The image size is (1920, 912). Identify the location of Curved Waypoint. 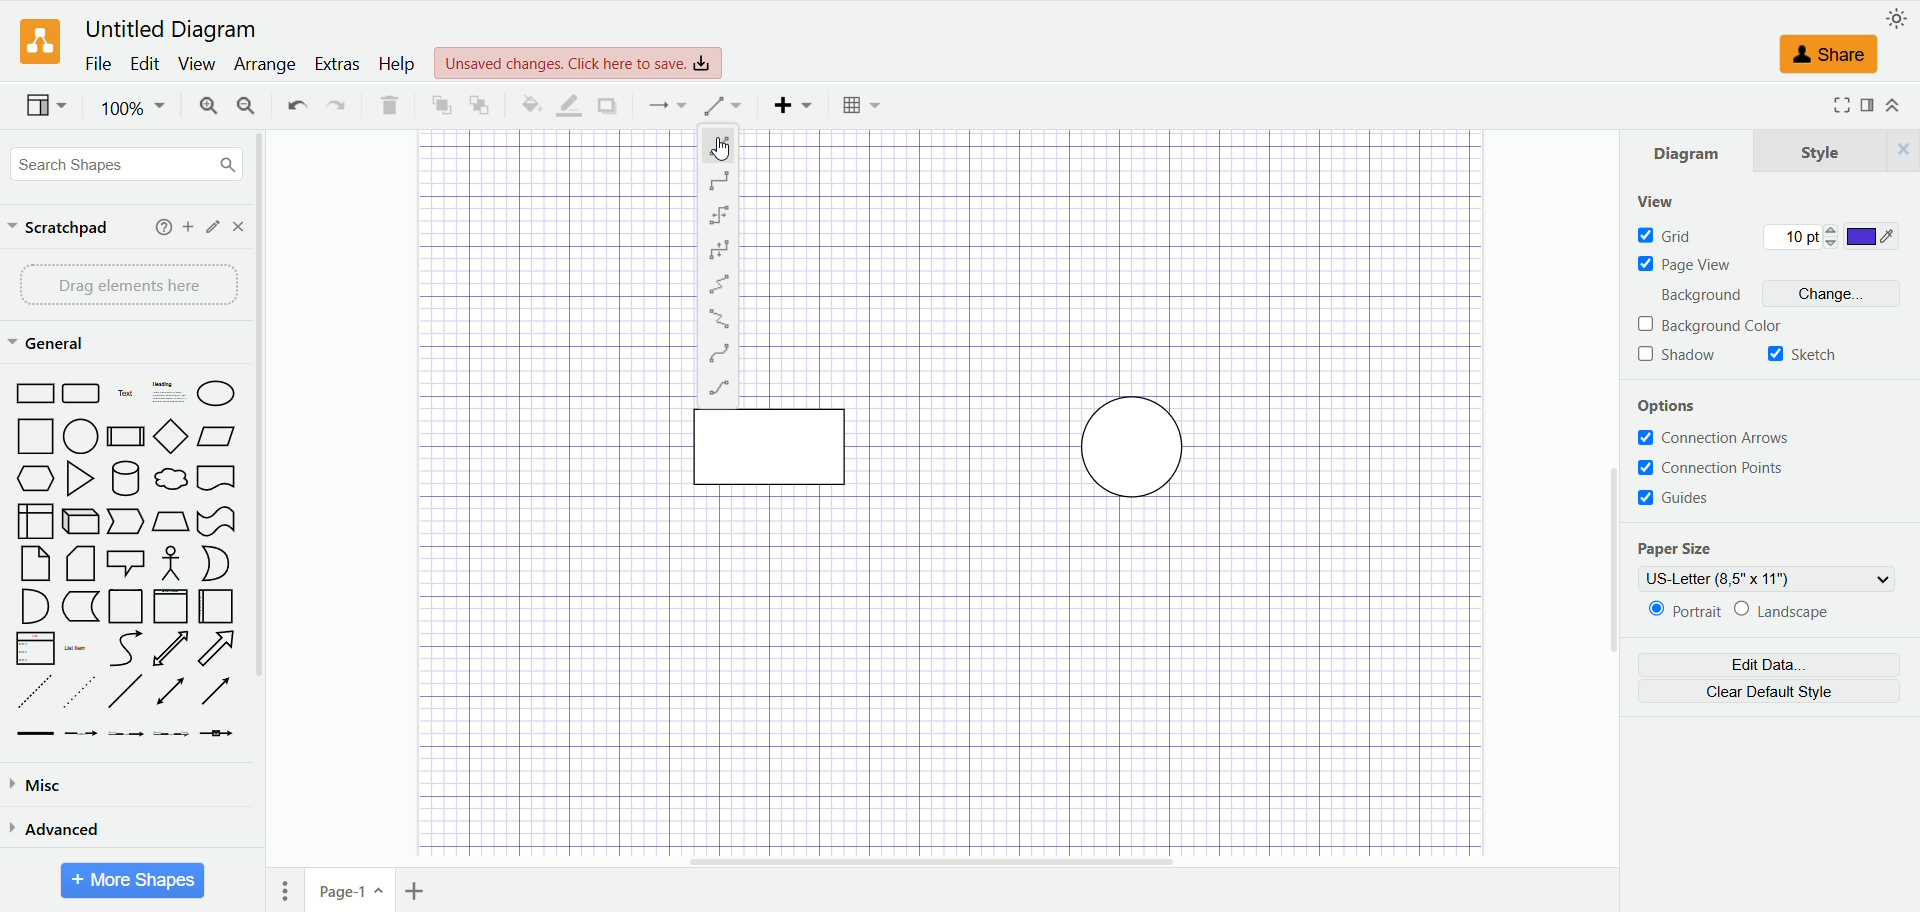
(720, 352).